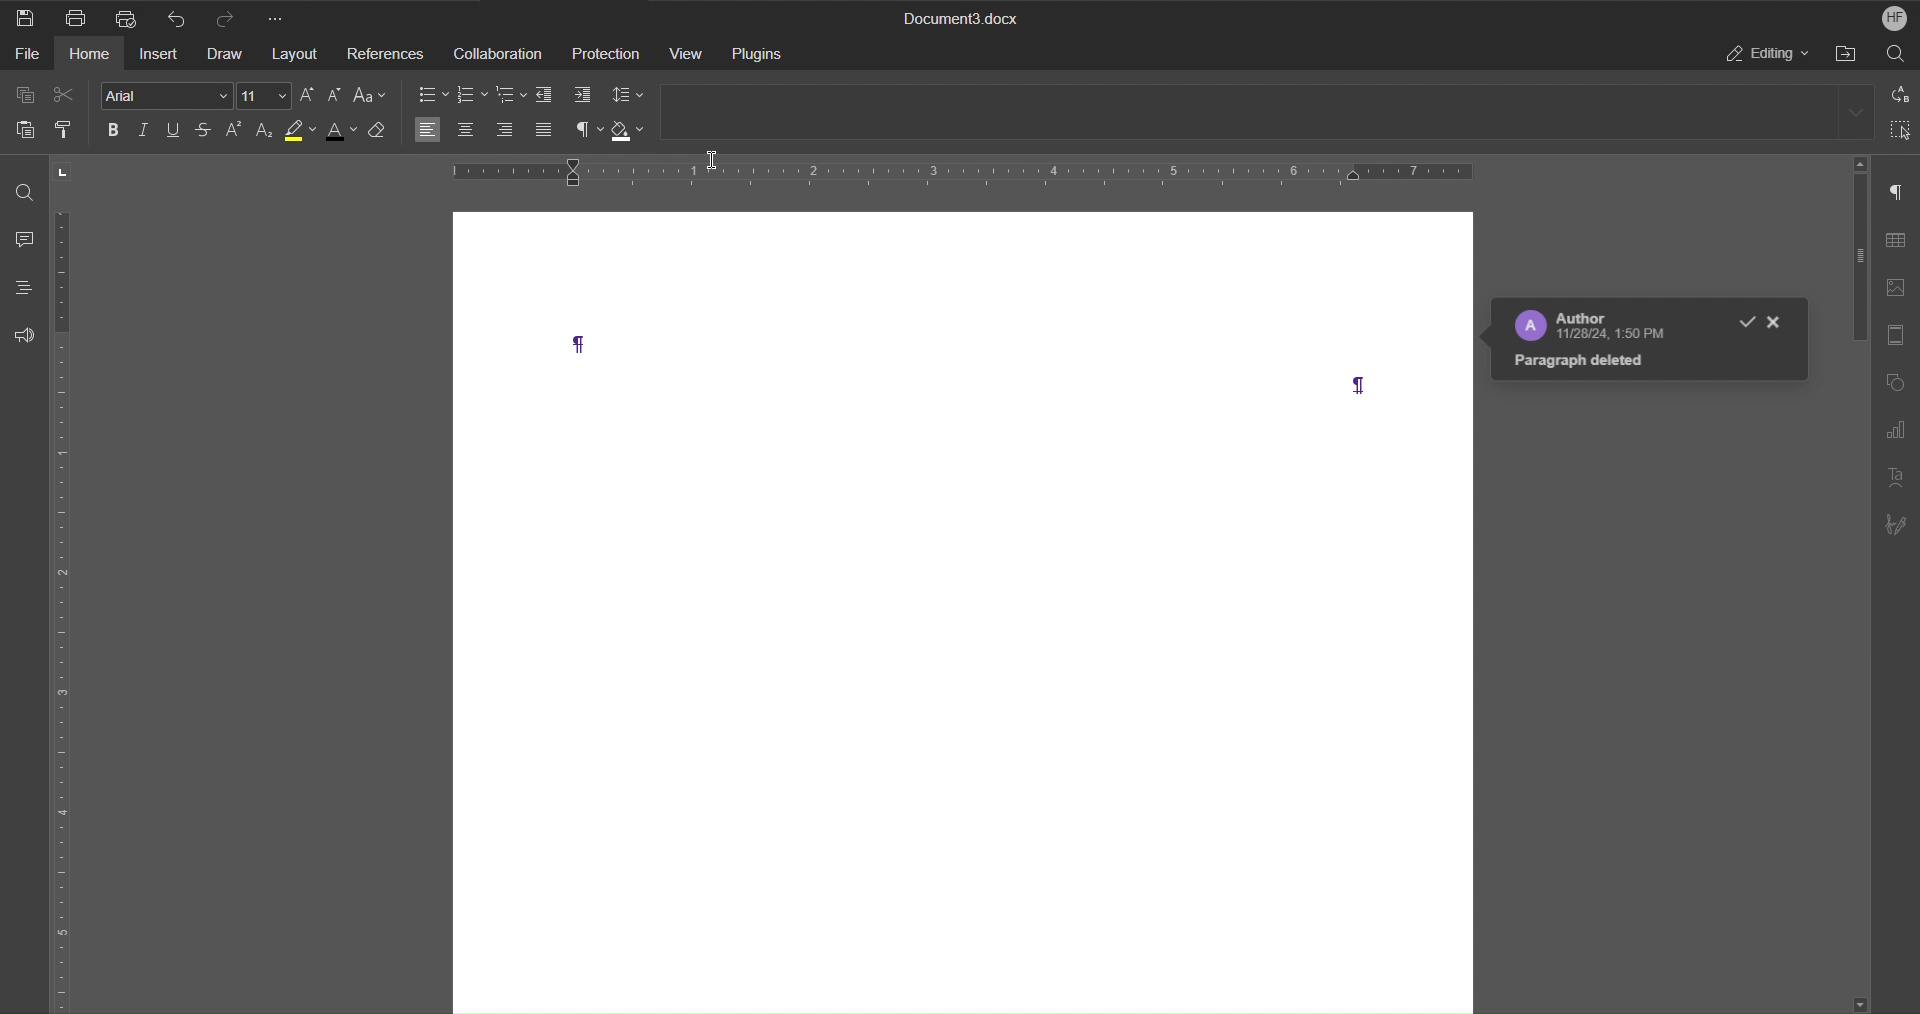  I want to click on Graph Settings, so click(1896, 433).